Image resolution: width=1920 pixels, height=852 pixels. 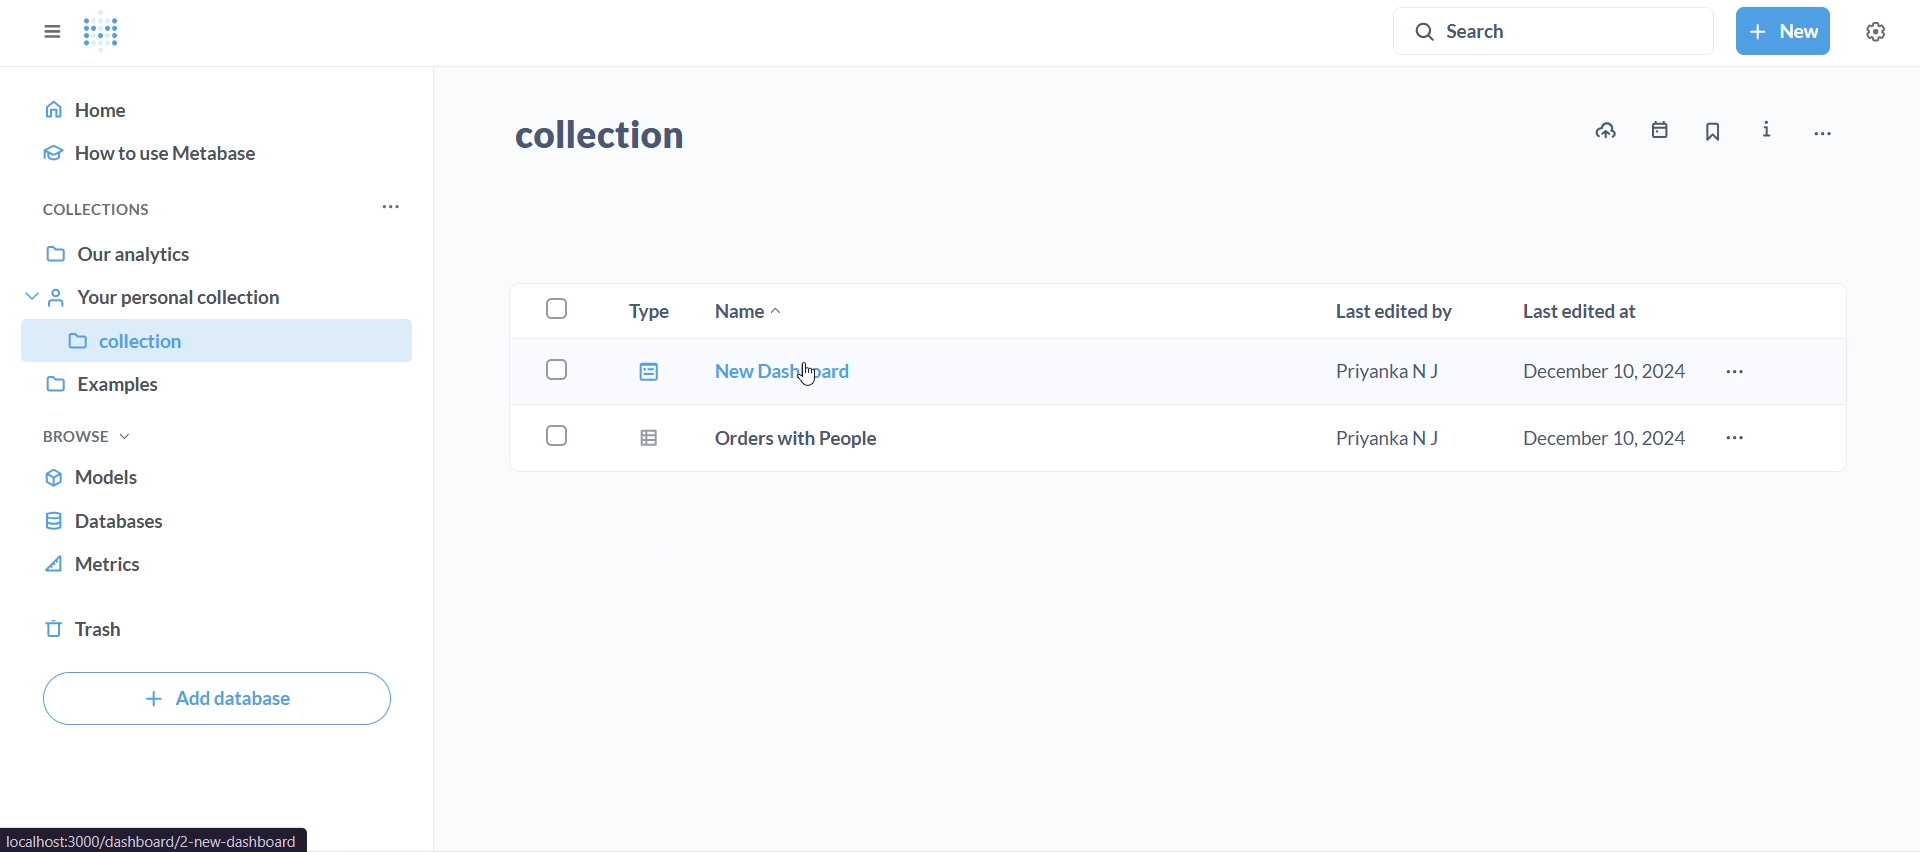 I want to click on examples, so click(x=220, y=387).